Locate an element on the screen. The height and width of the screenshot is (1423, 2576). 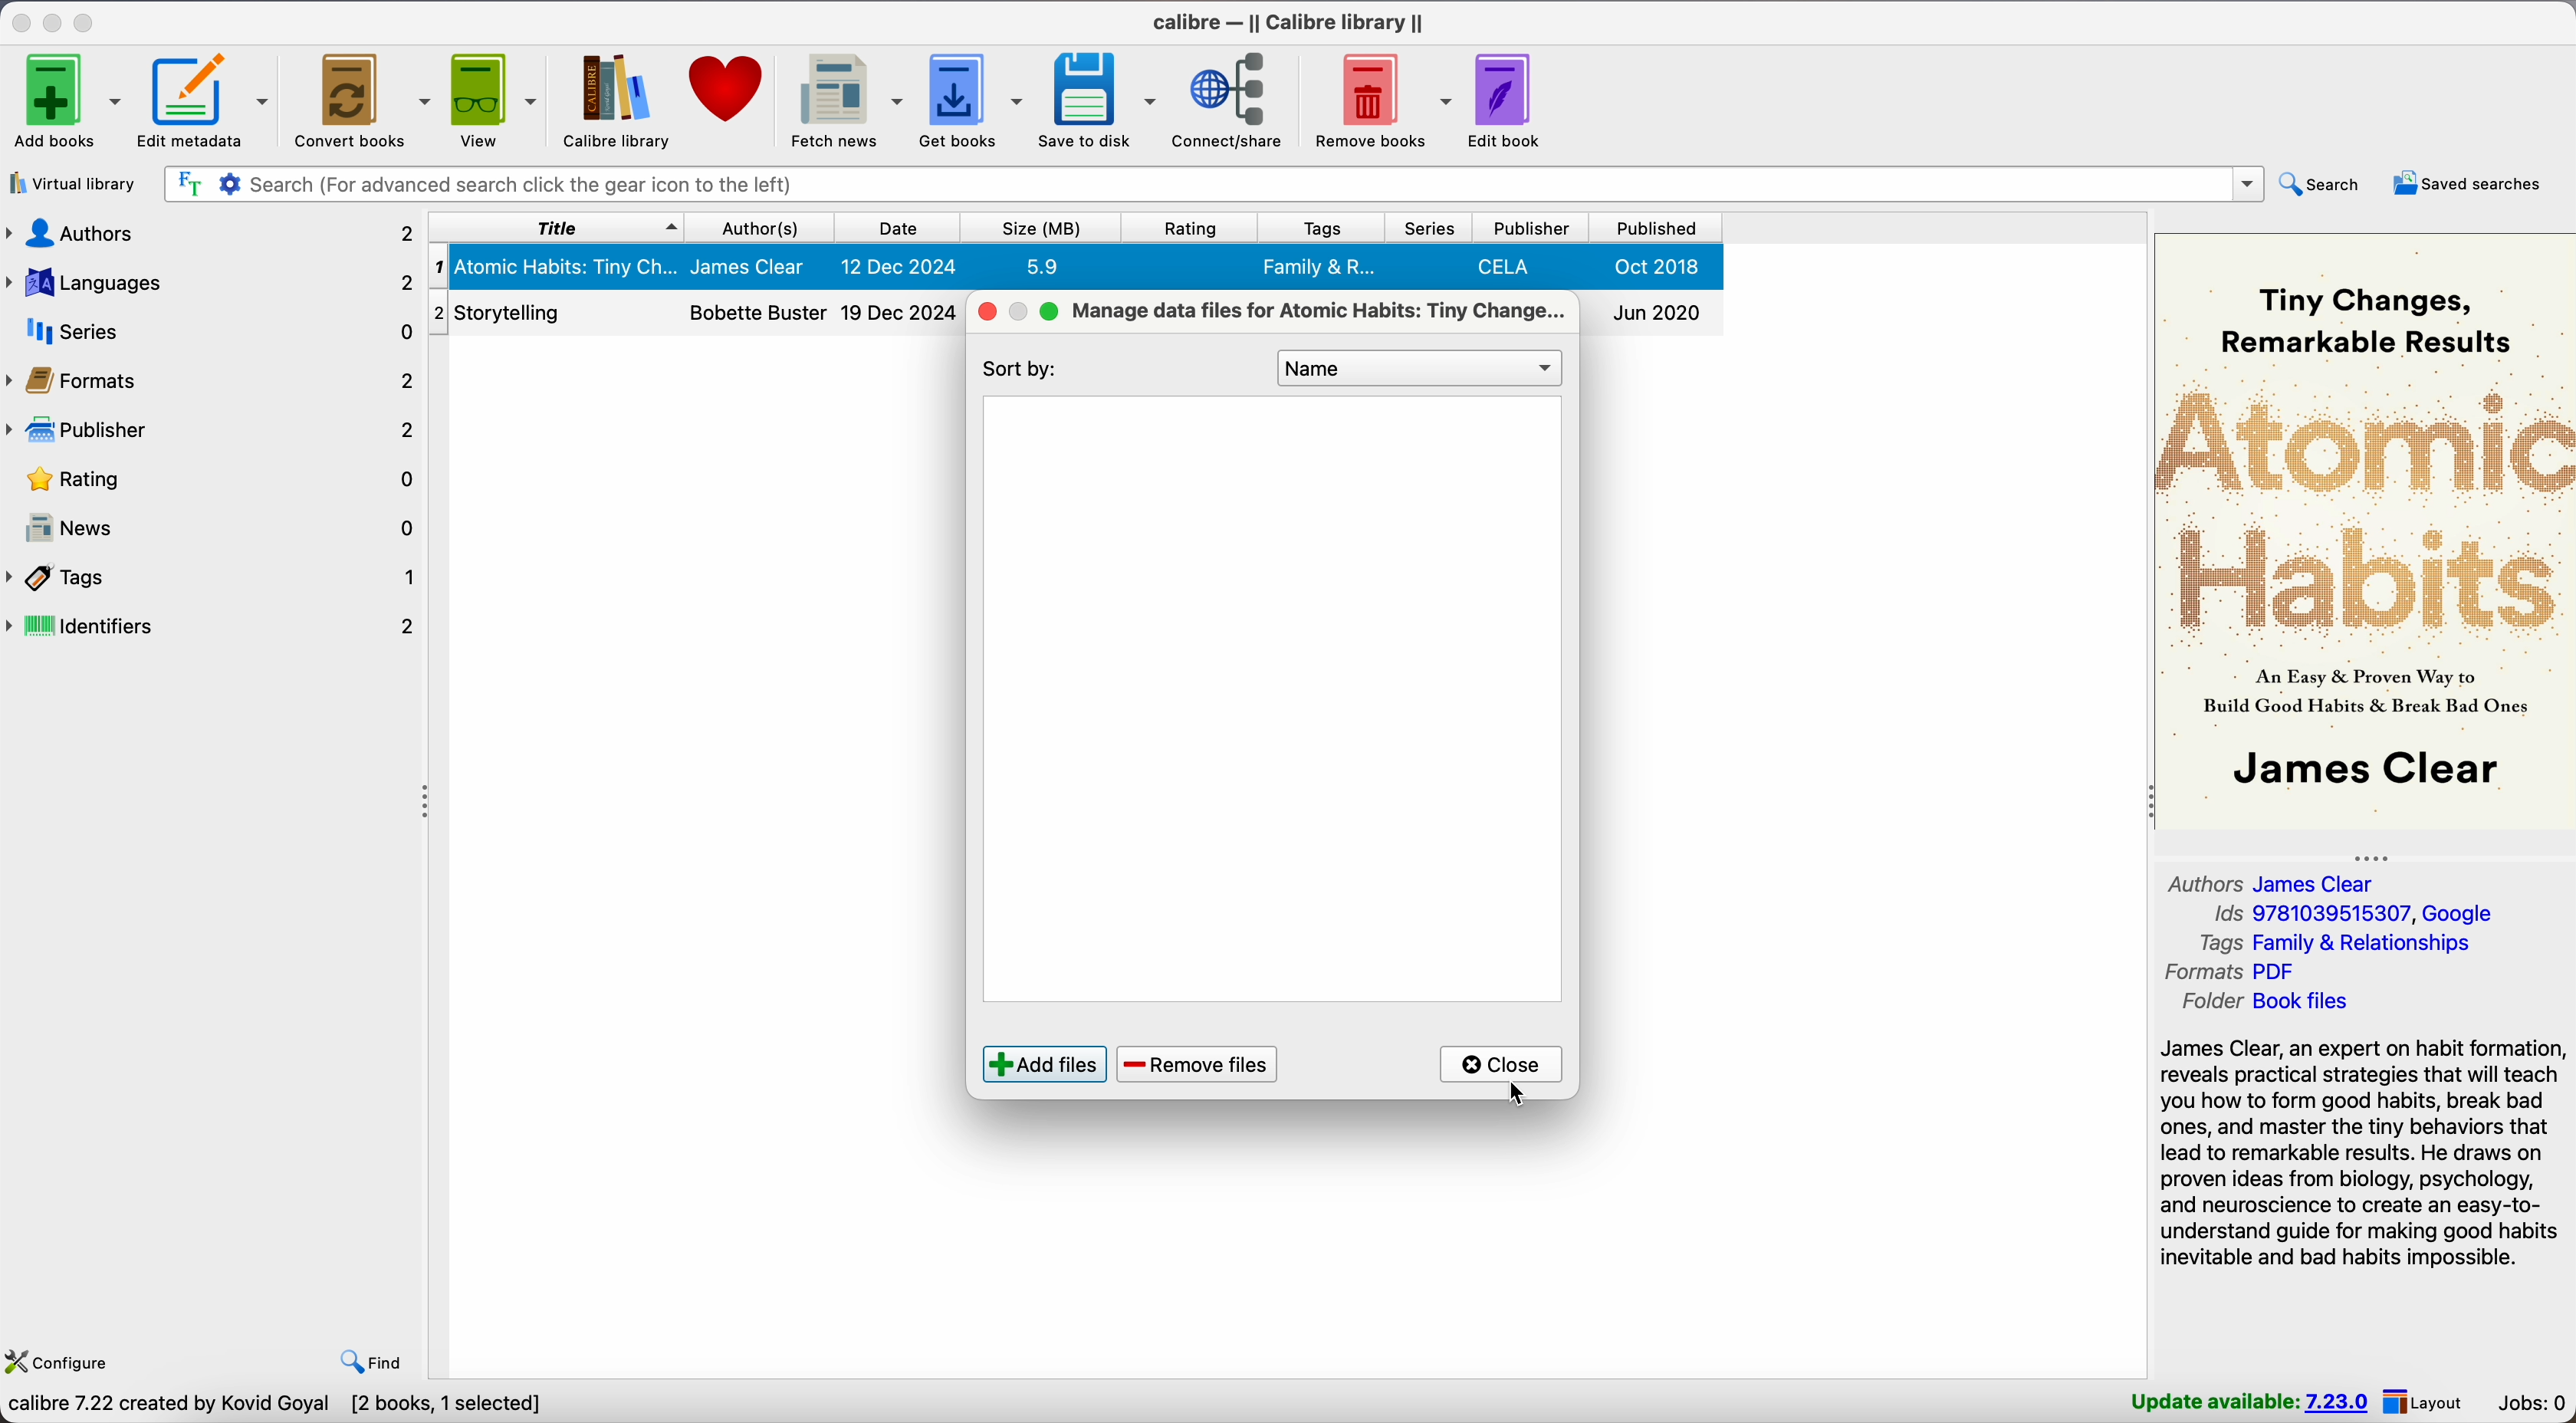
rating is located at coordinates (1190, 228).